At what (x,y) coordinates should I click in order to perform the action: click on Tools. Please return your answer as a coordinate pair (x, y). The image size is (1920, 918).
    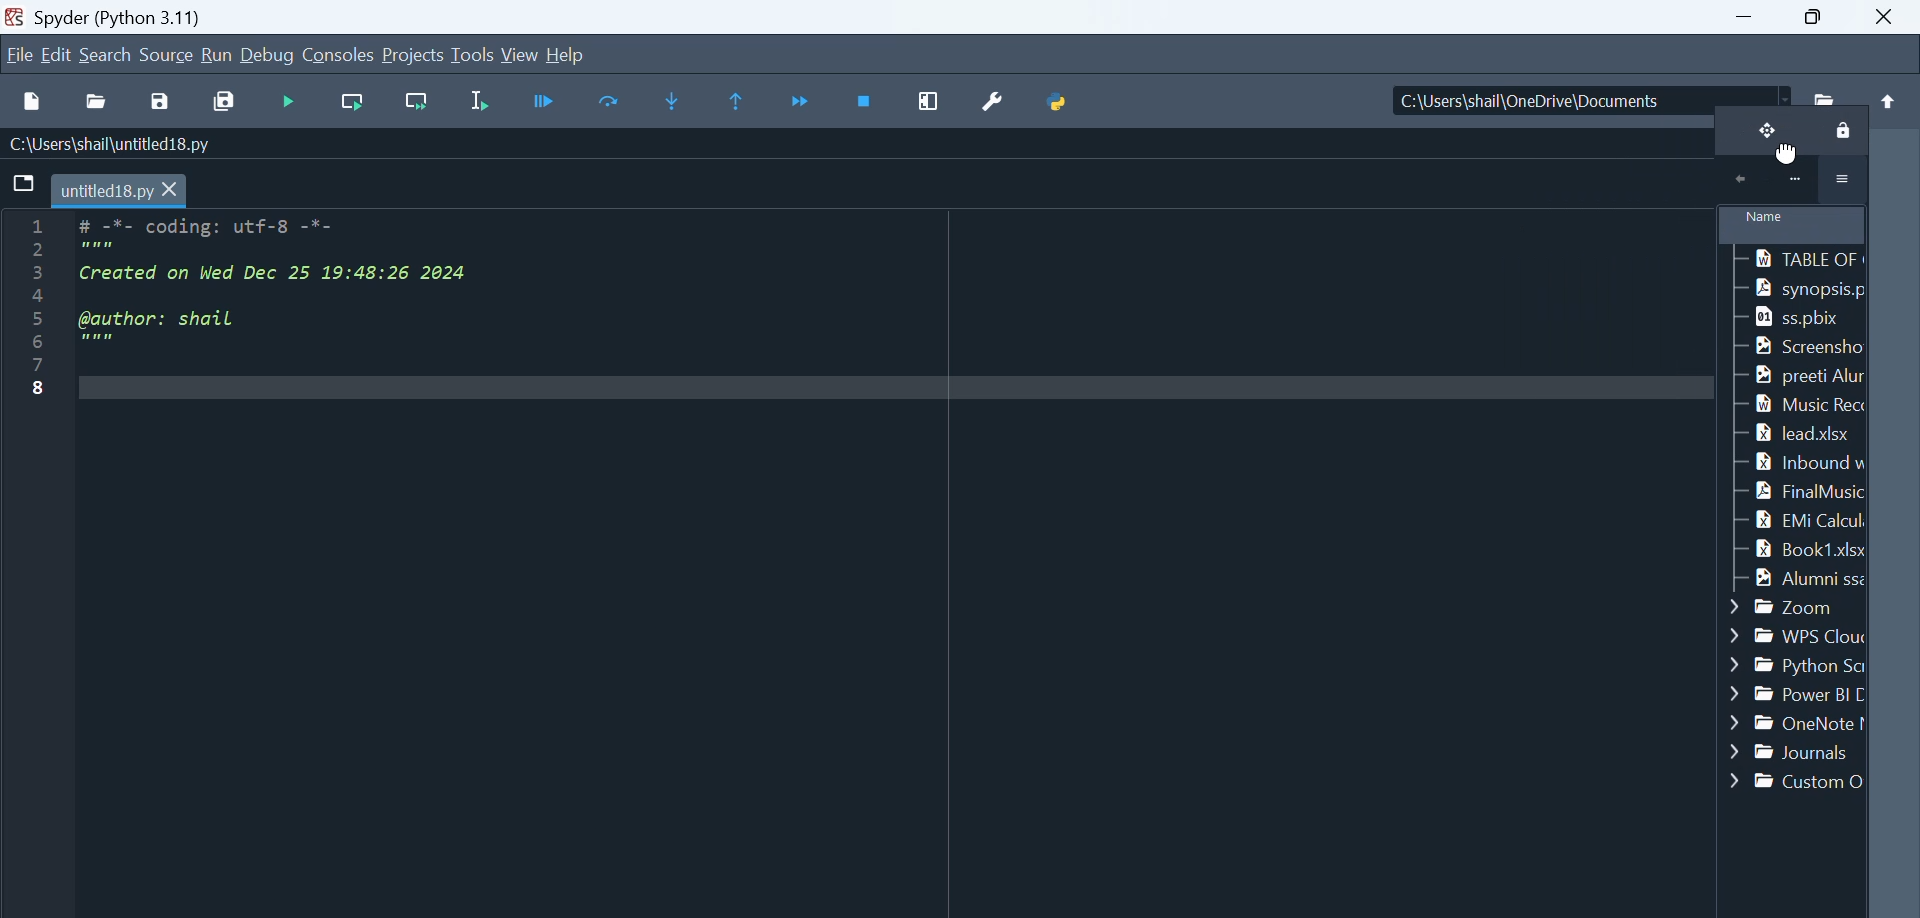
    Looking at the image, I should click on (475, 55).